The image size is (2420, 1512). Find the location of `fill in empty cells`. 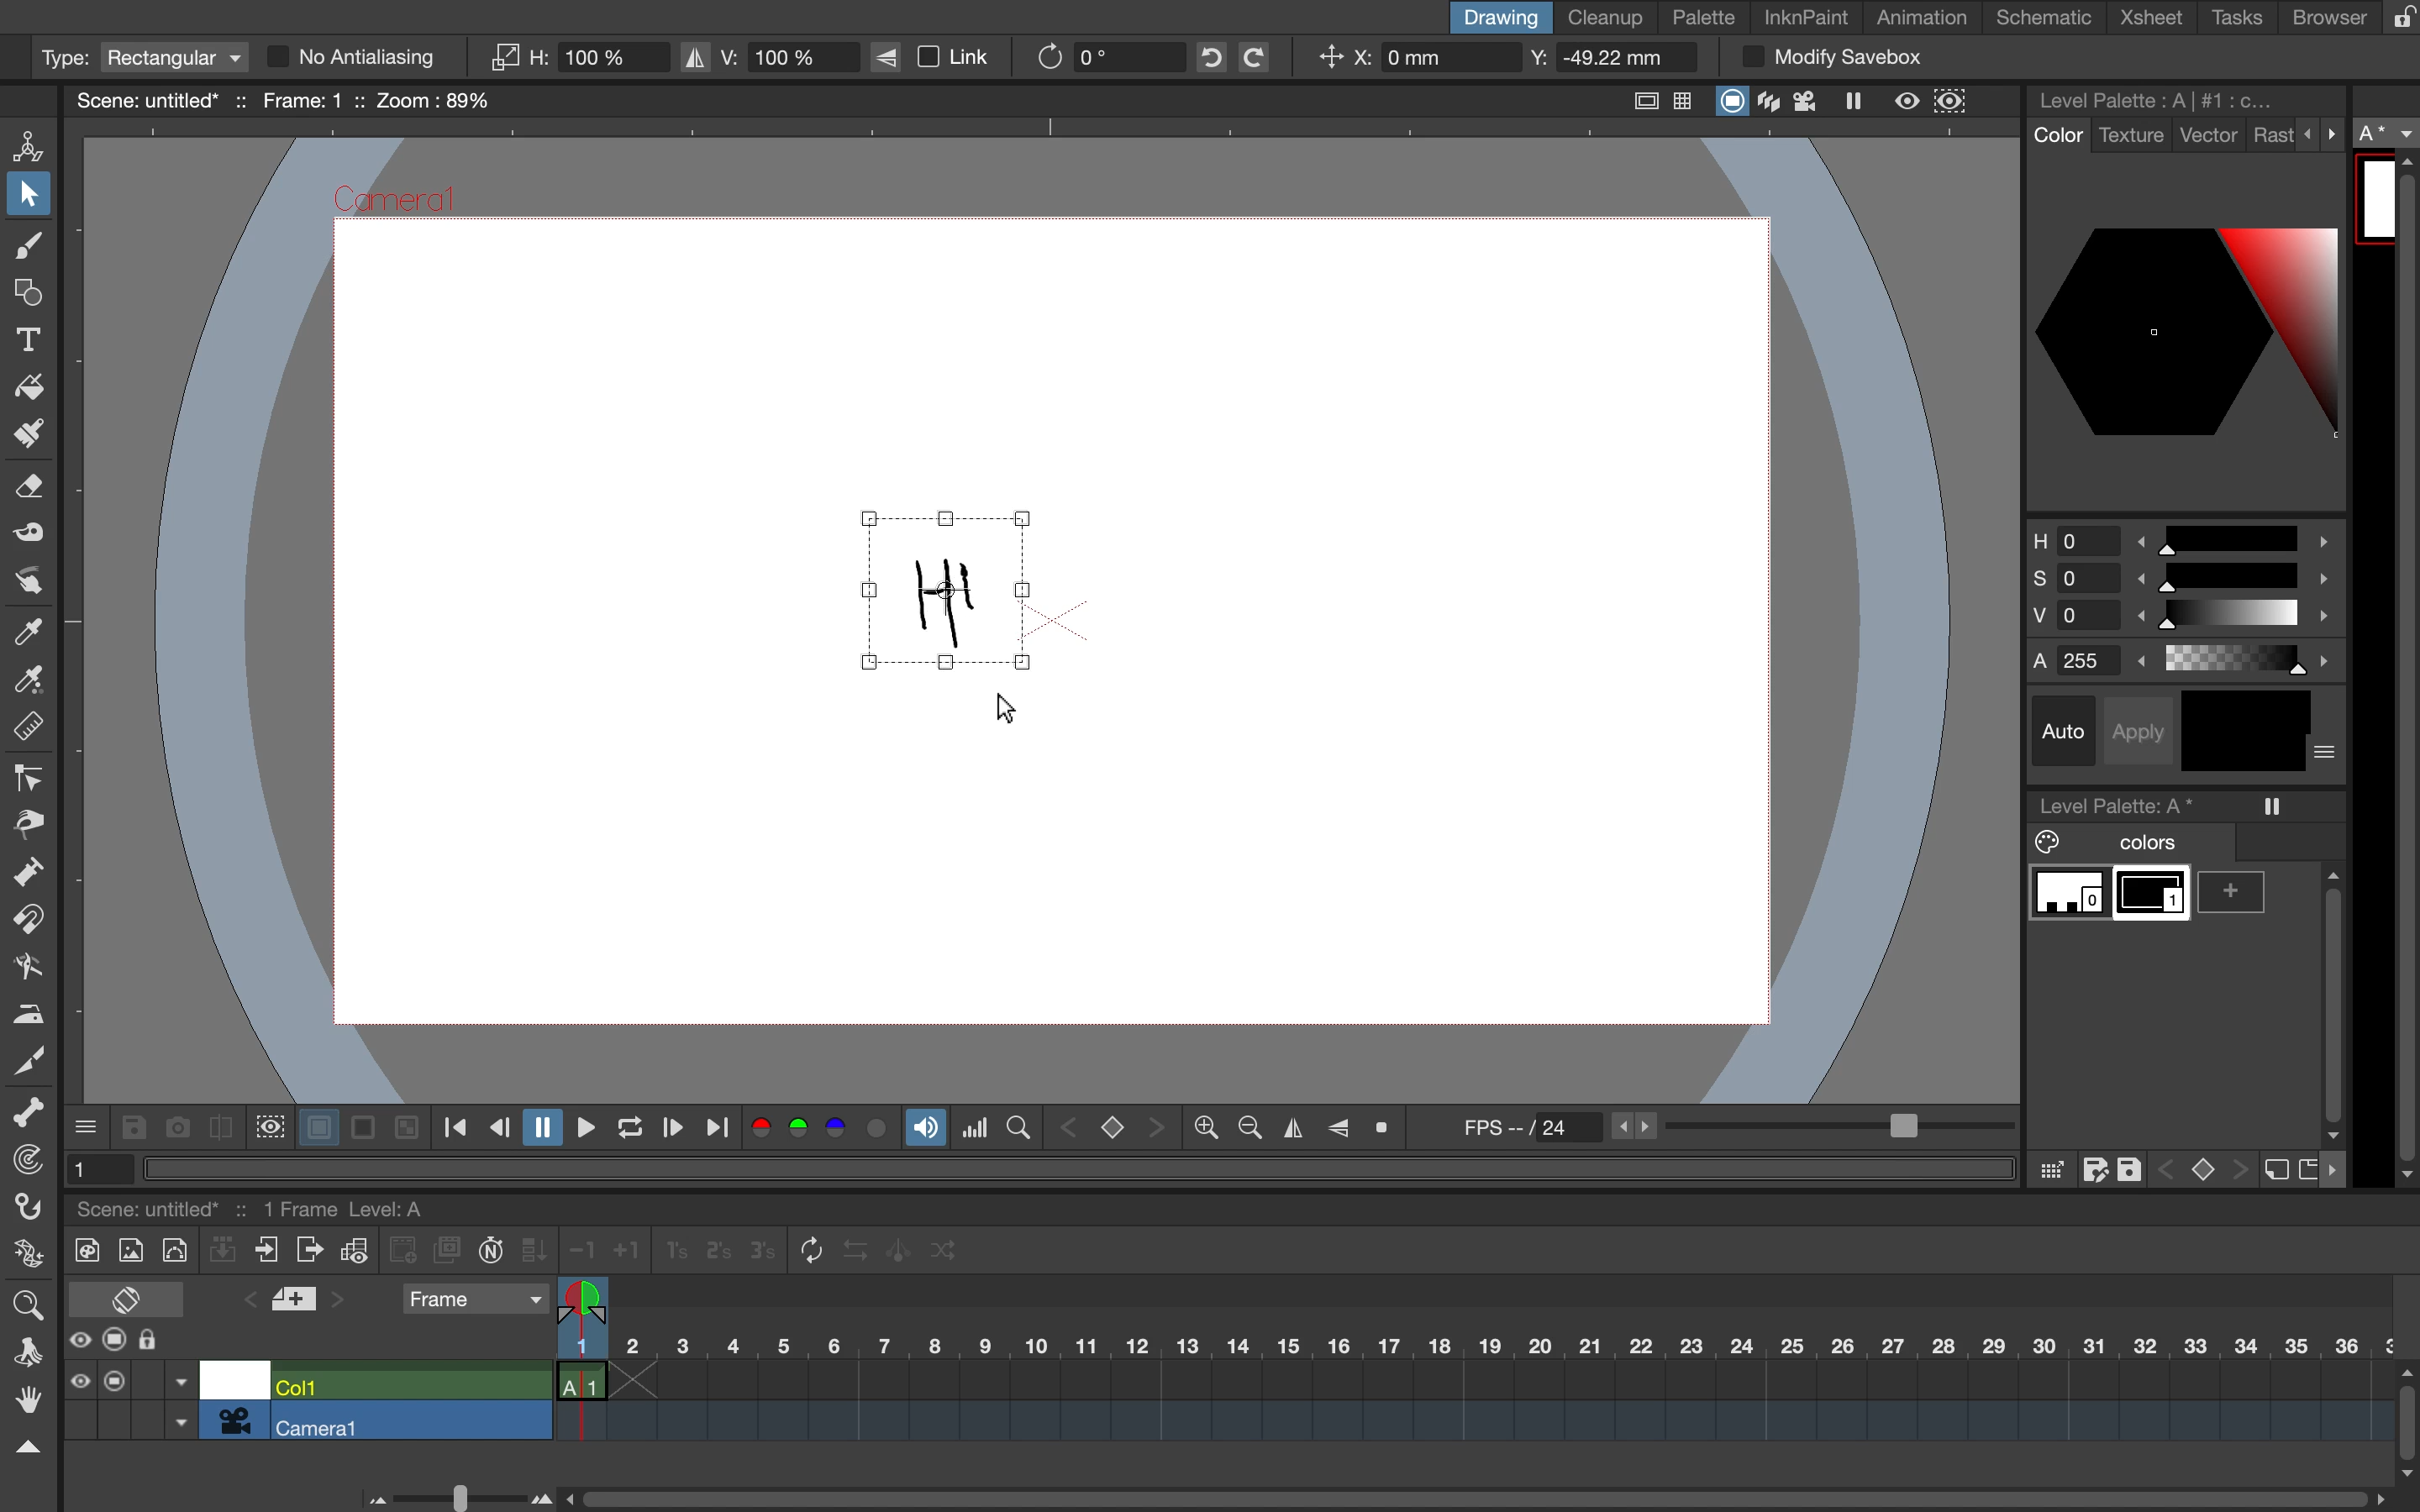

fill in empty cells is located at coordinates (537, 1250).